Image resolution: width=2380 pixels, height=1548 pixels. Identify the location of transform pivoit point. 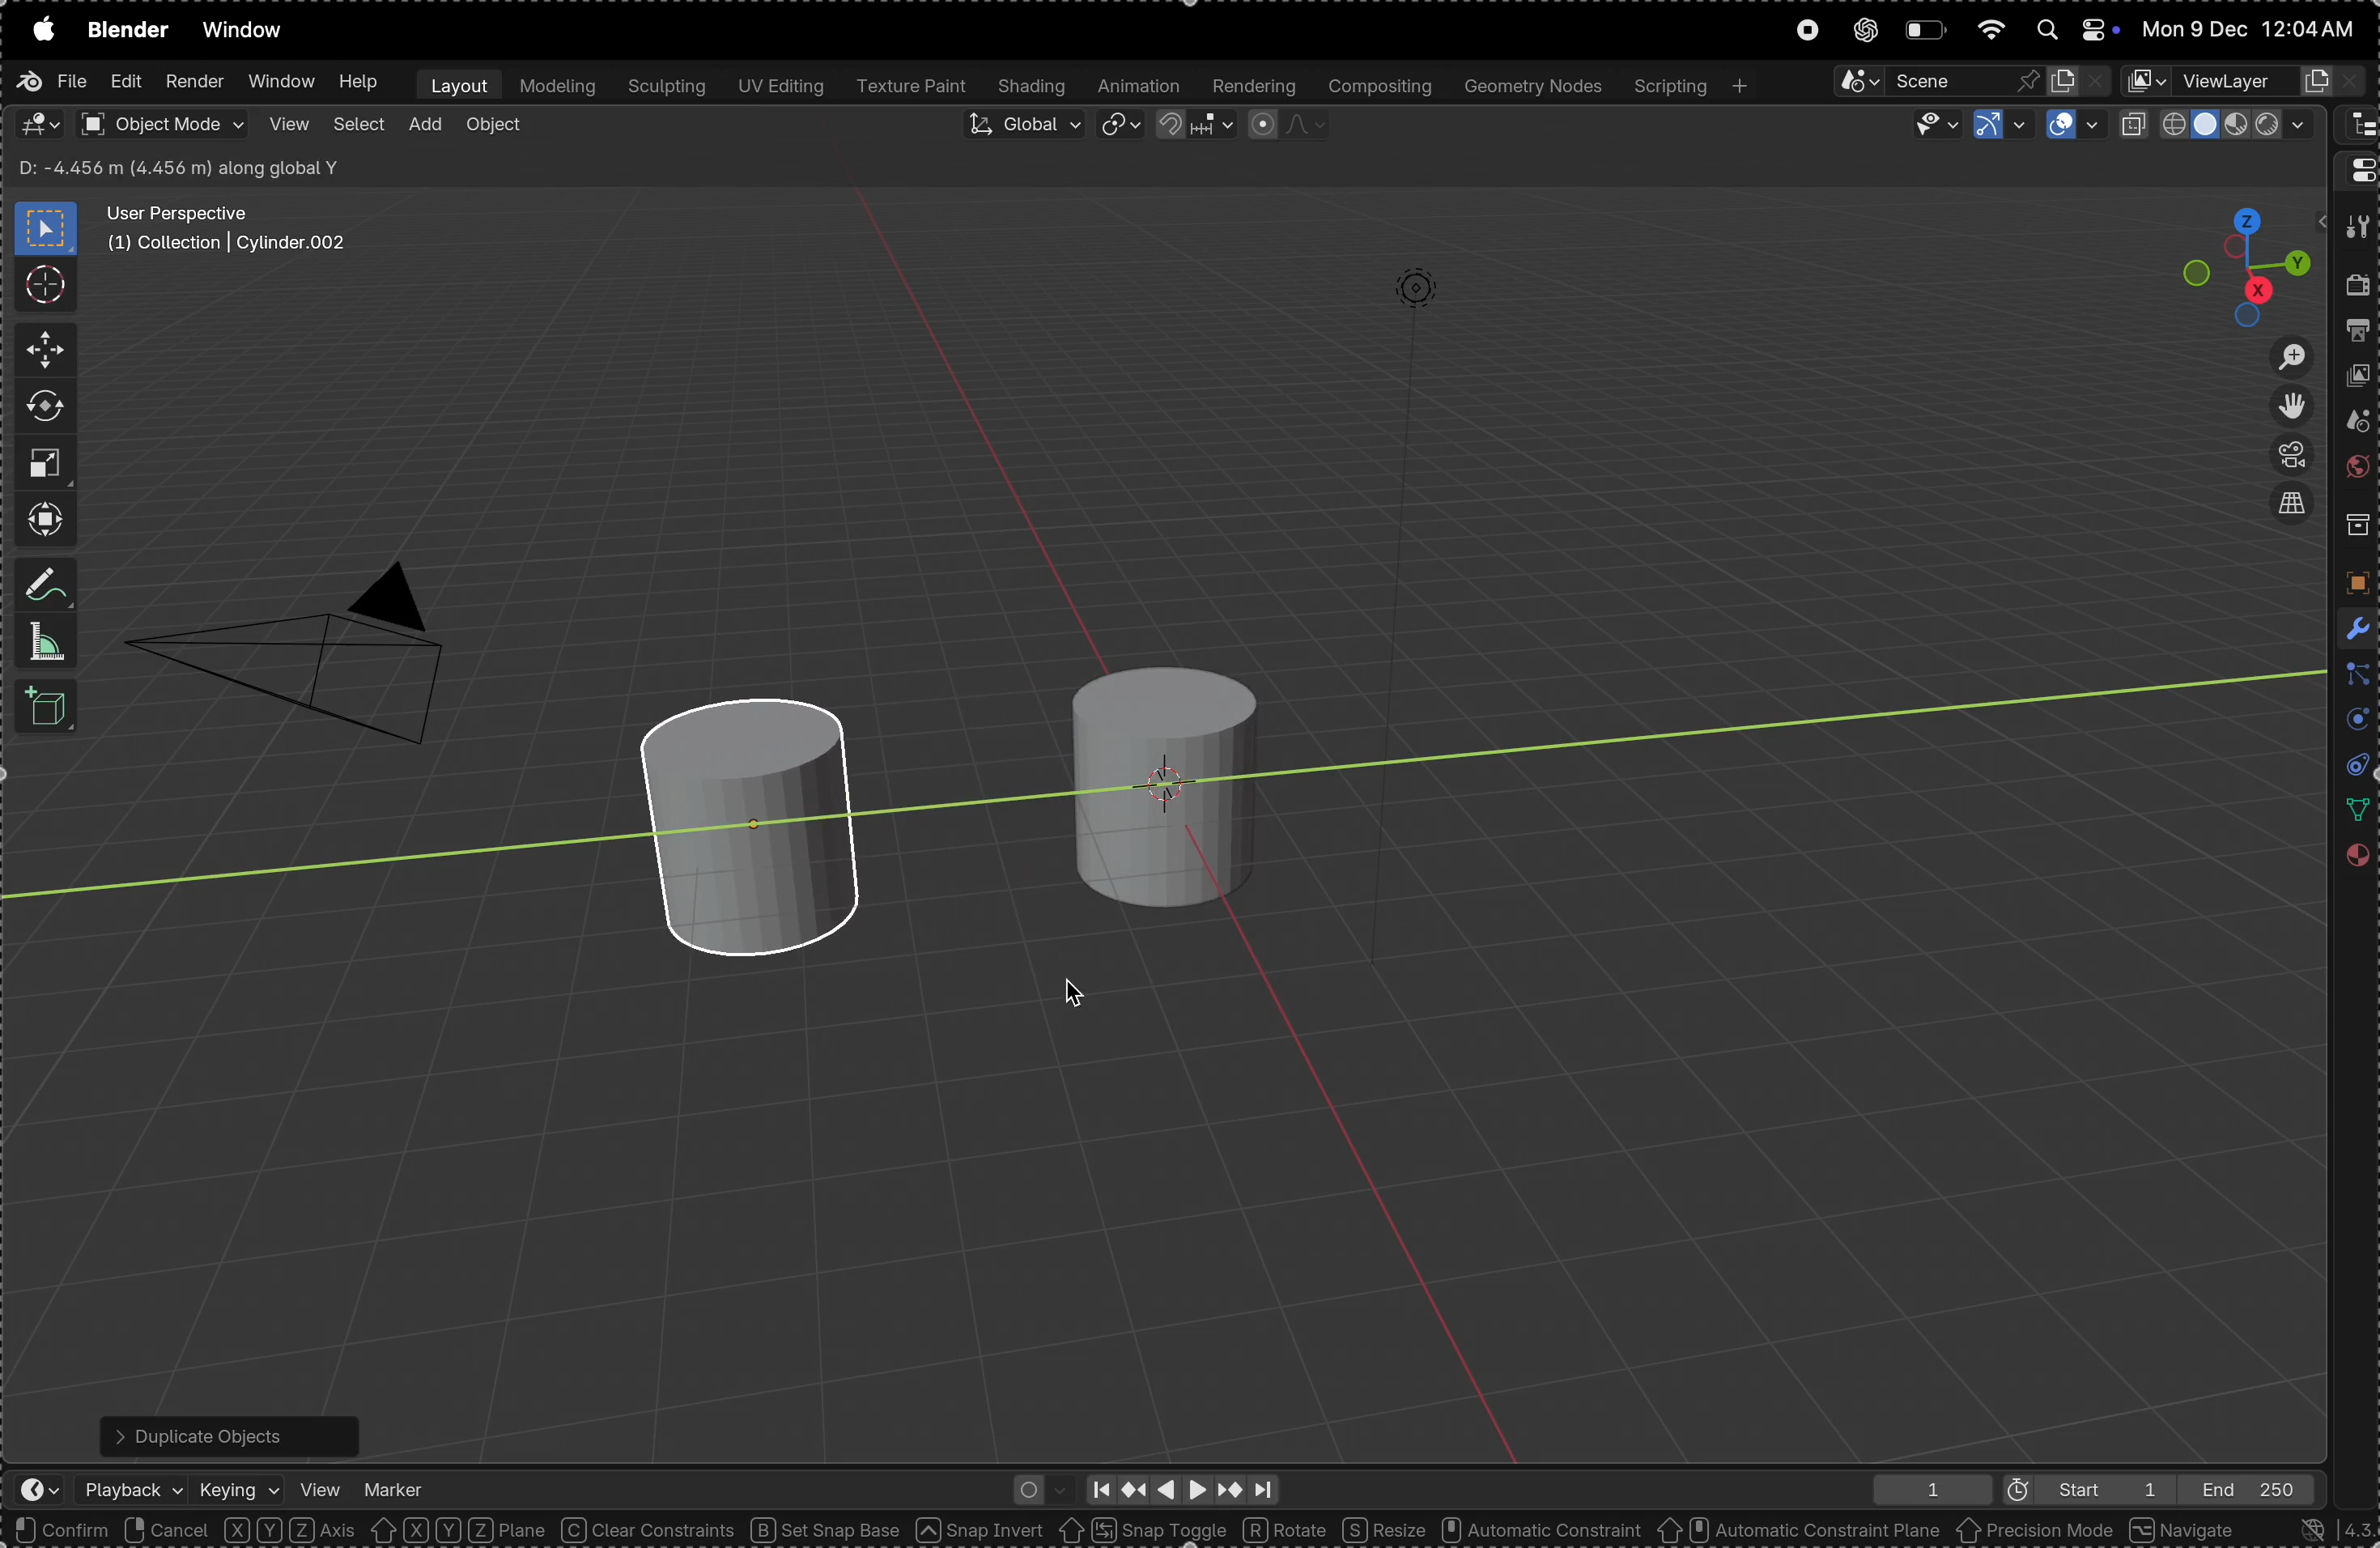
(1122, 127).